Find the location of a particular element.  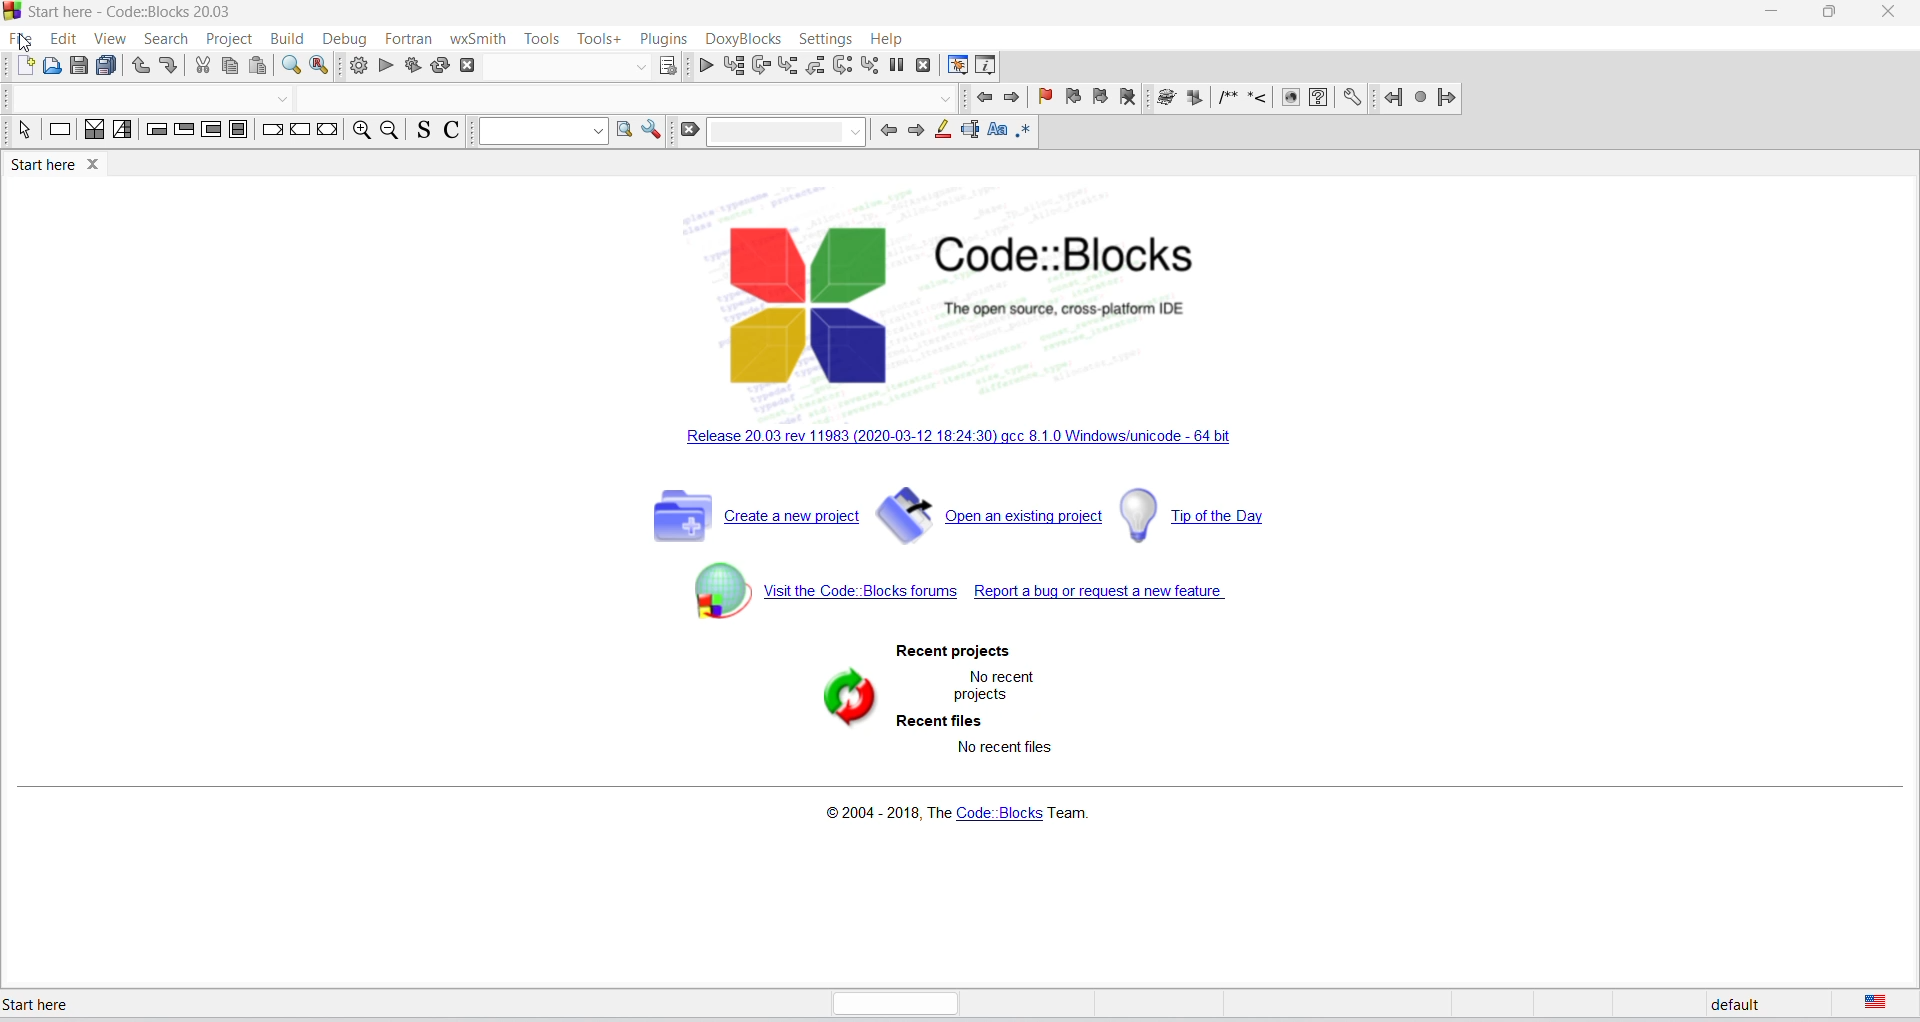

help is located at coordinates (886, 39).